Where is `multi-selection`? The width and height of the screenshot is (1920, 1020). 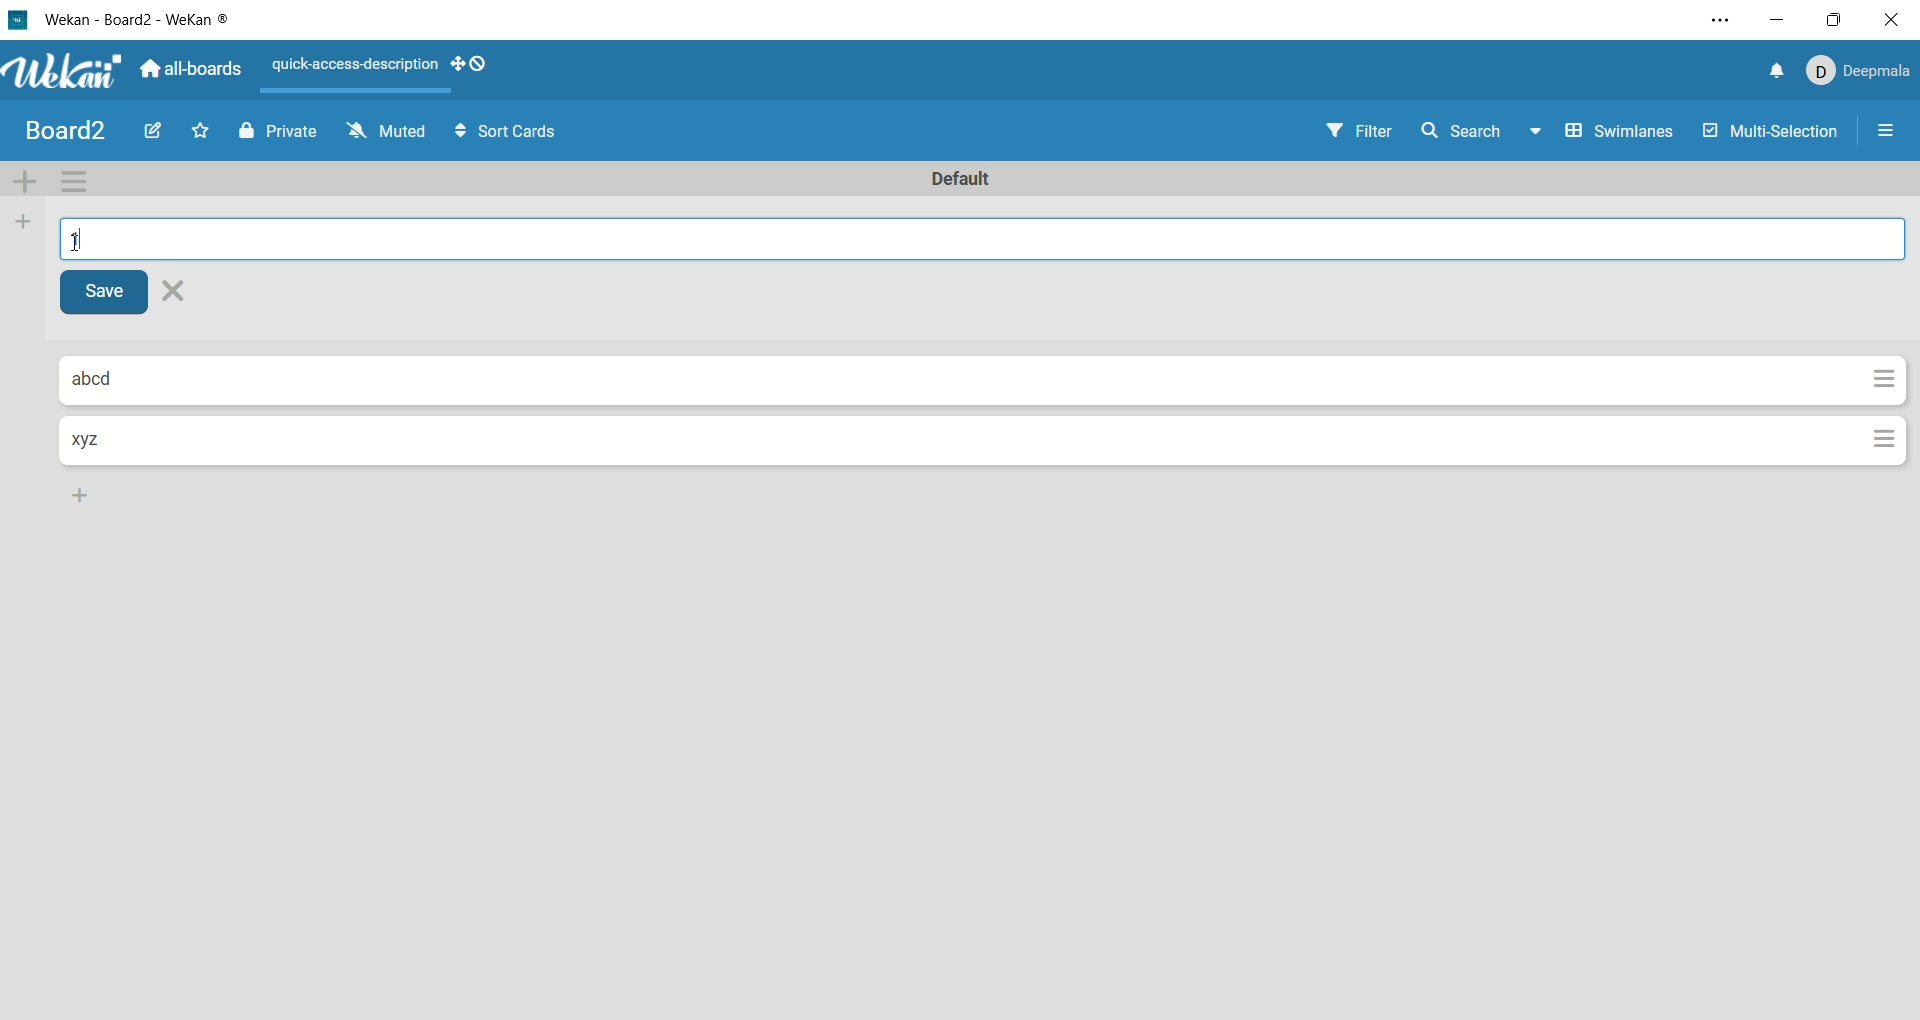
multi-selection is located at coordinates (1771, 133).